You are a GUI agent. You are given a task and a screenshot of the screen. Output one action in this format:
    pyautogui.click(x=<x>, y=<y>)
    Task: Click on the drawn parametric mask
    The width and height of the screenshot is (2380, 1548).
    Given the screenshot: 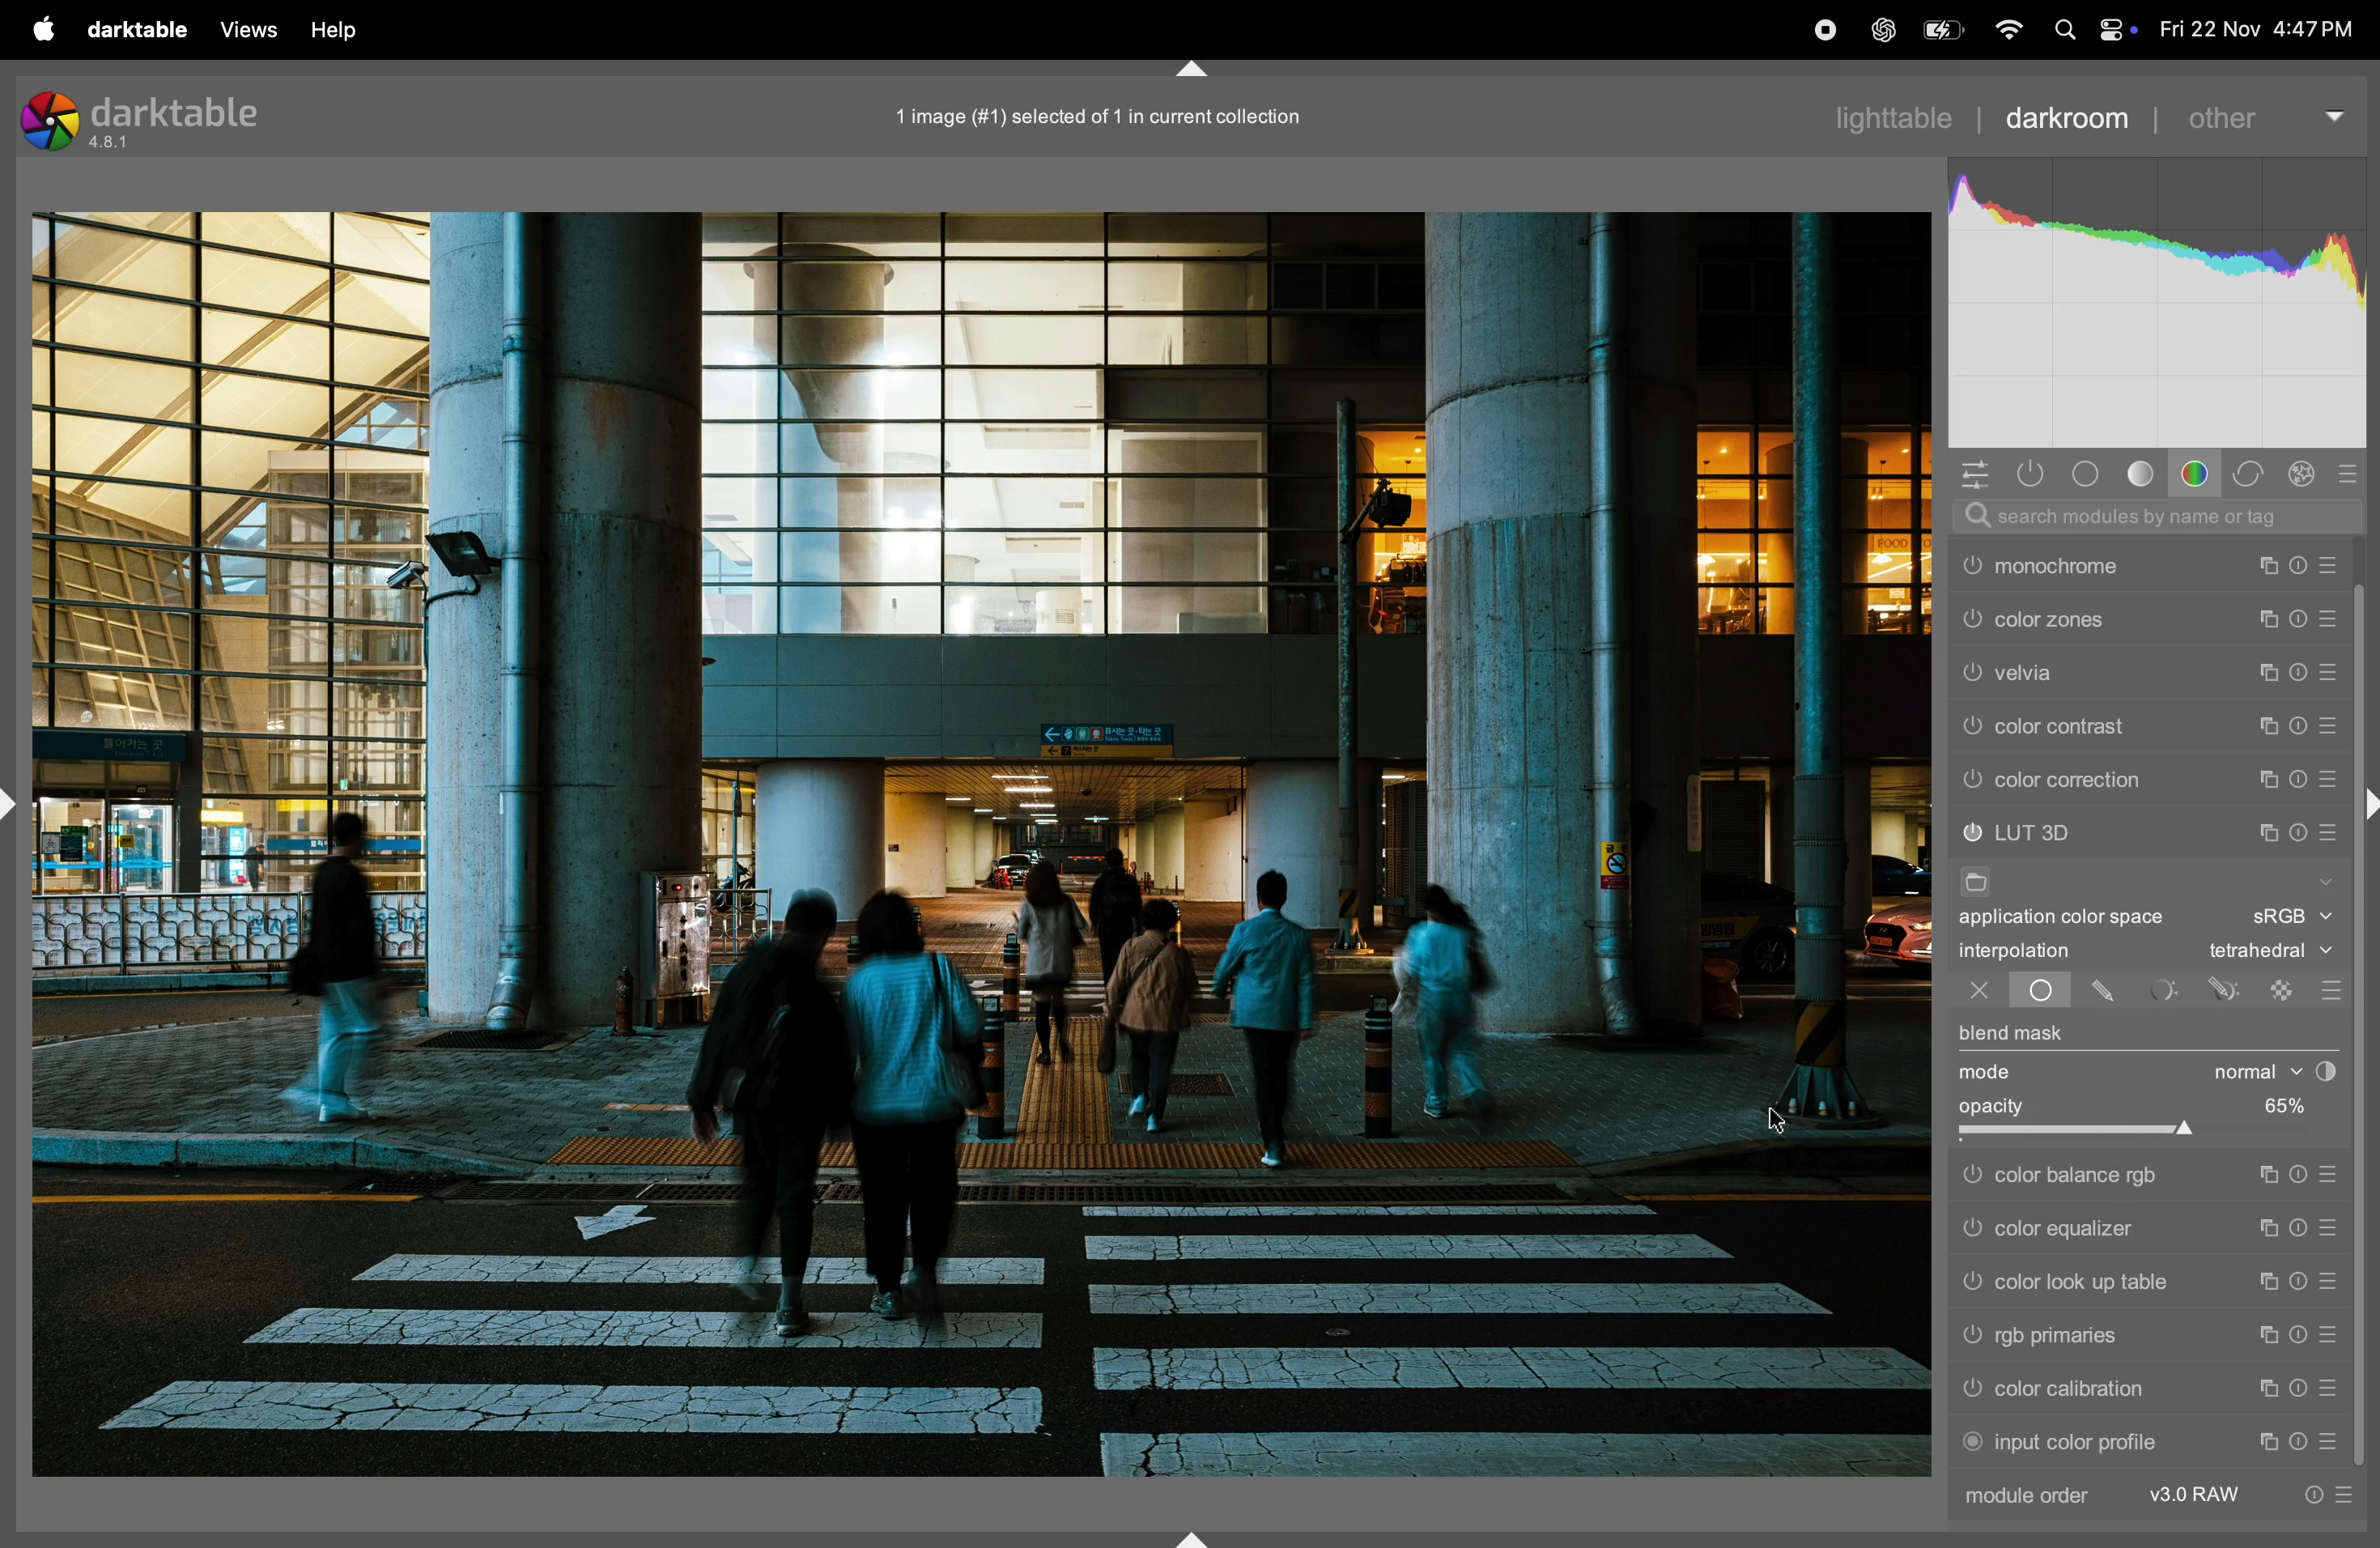 What is the action you would take?
    pyautogui.click(x=2226, y=990)
    